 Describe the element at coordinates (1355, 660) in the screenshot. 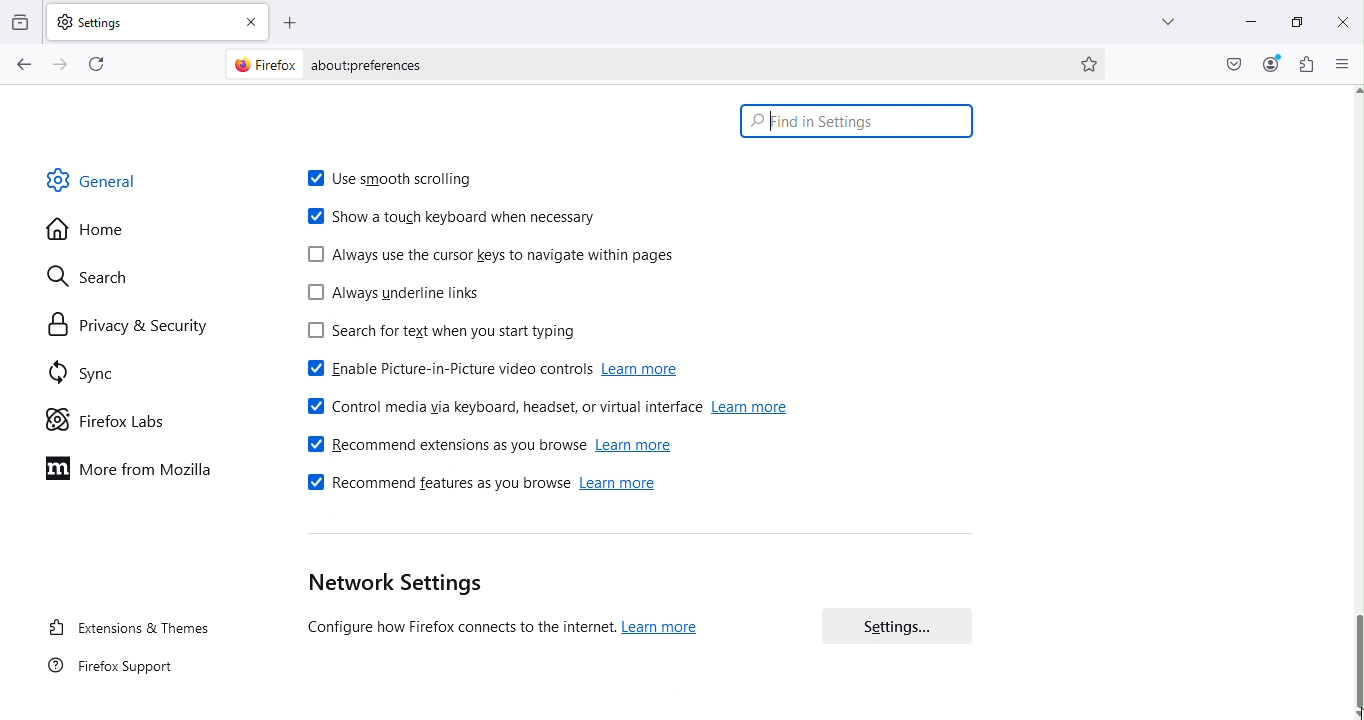

I see `Scroll Bar` at that location.